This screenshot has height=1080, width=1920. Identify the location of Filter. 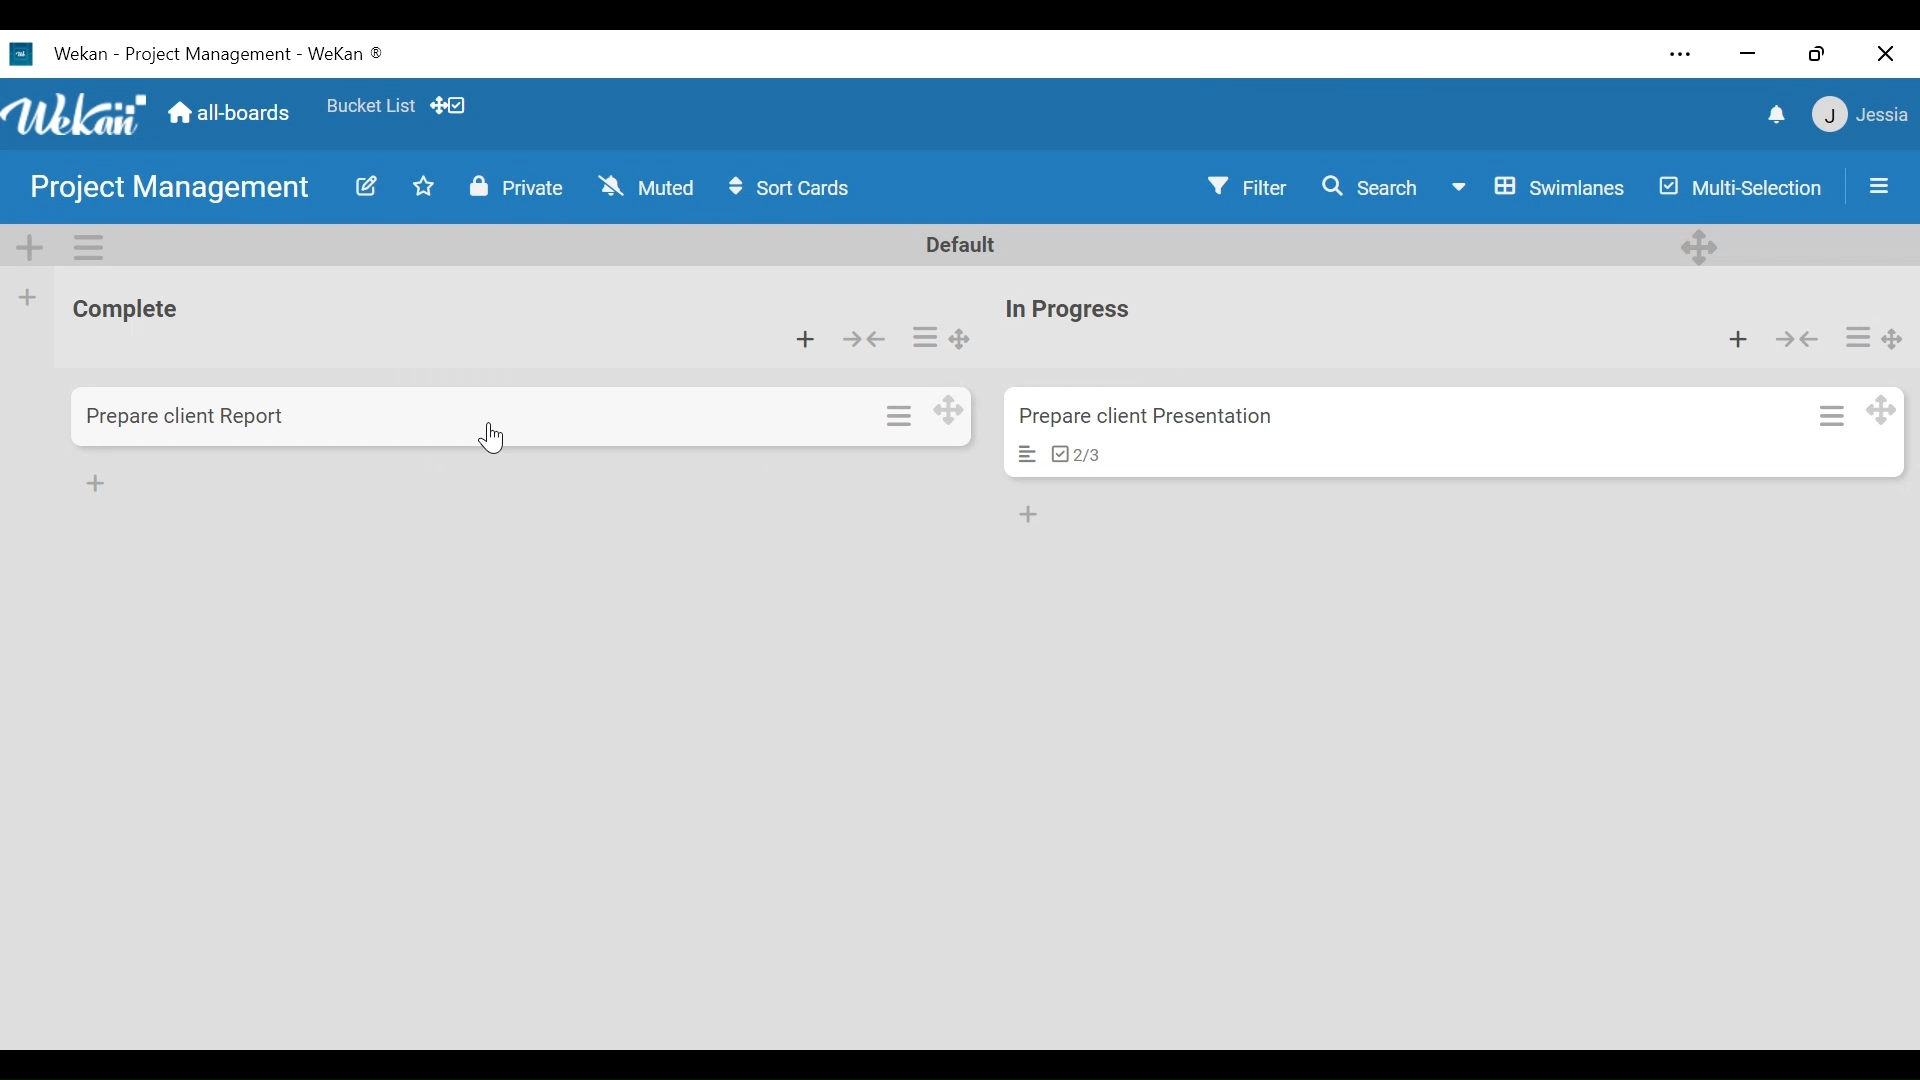
(1243, 186).